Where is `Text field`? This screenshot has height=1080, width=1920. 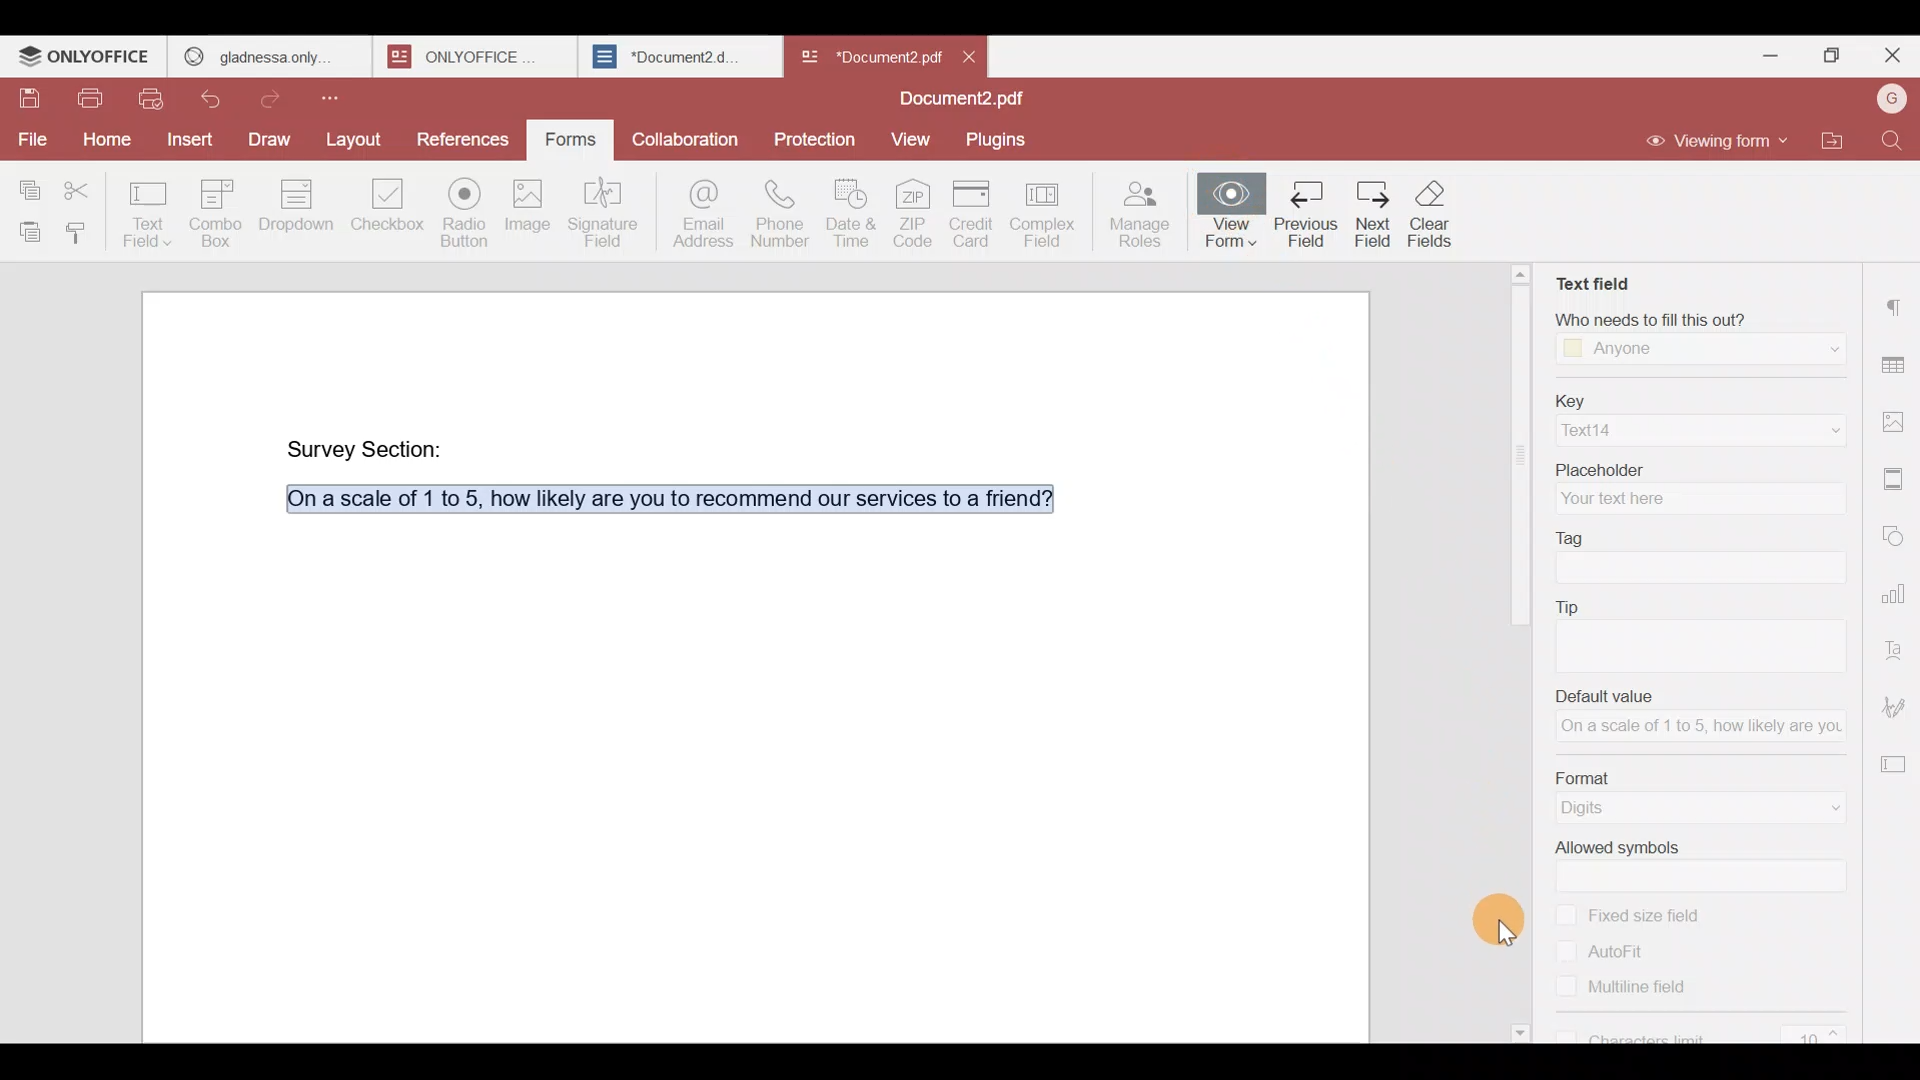 Text field is located at coordinates (148, 209).